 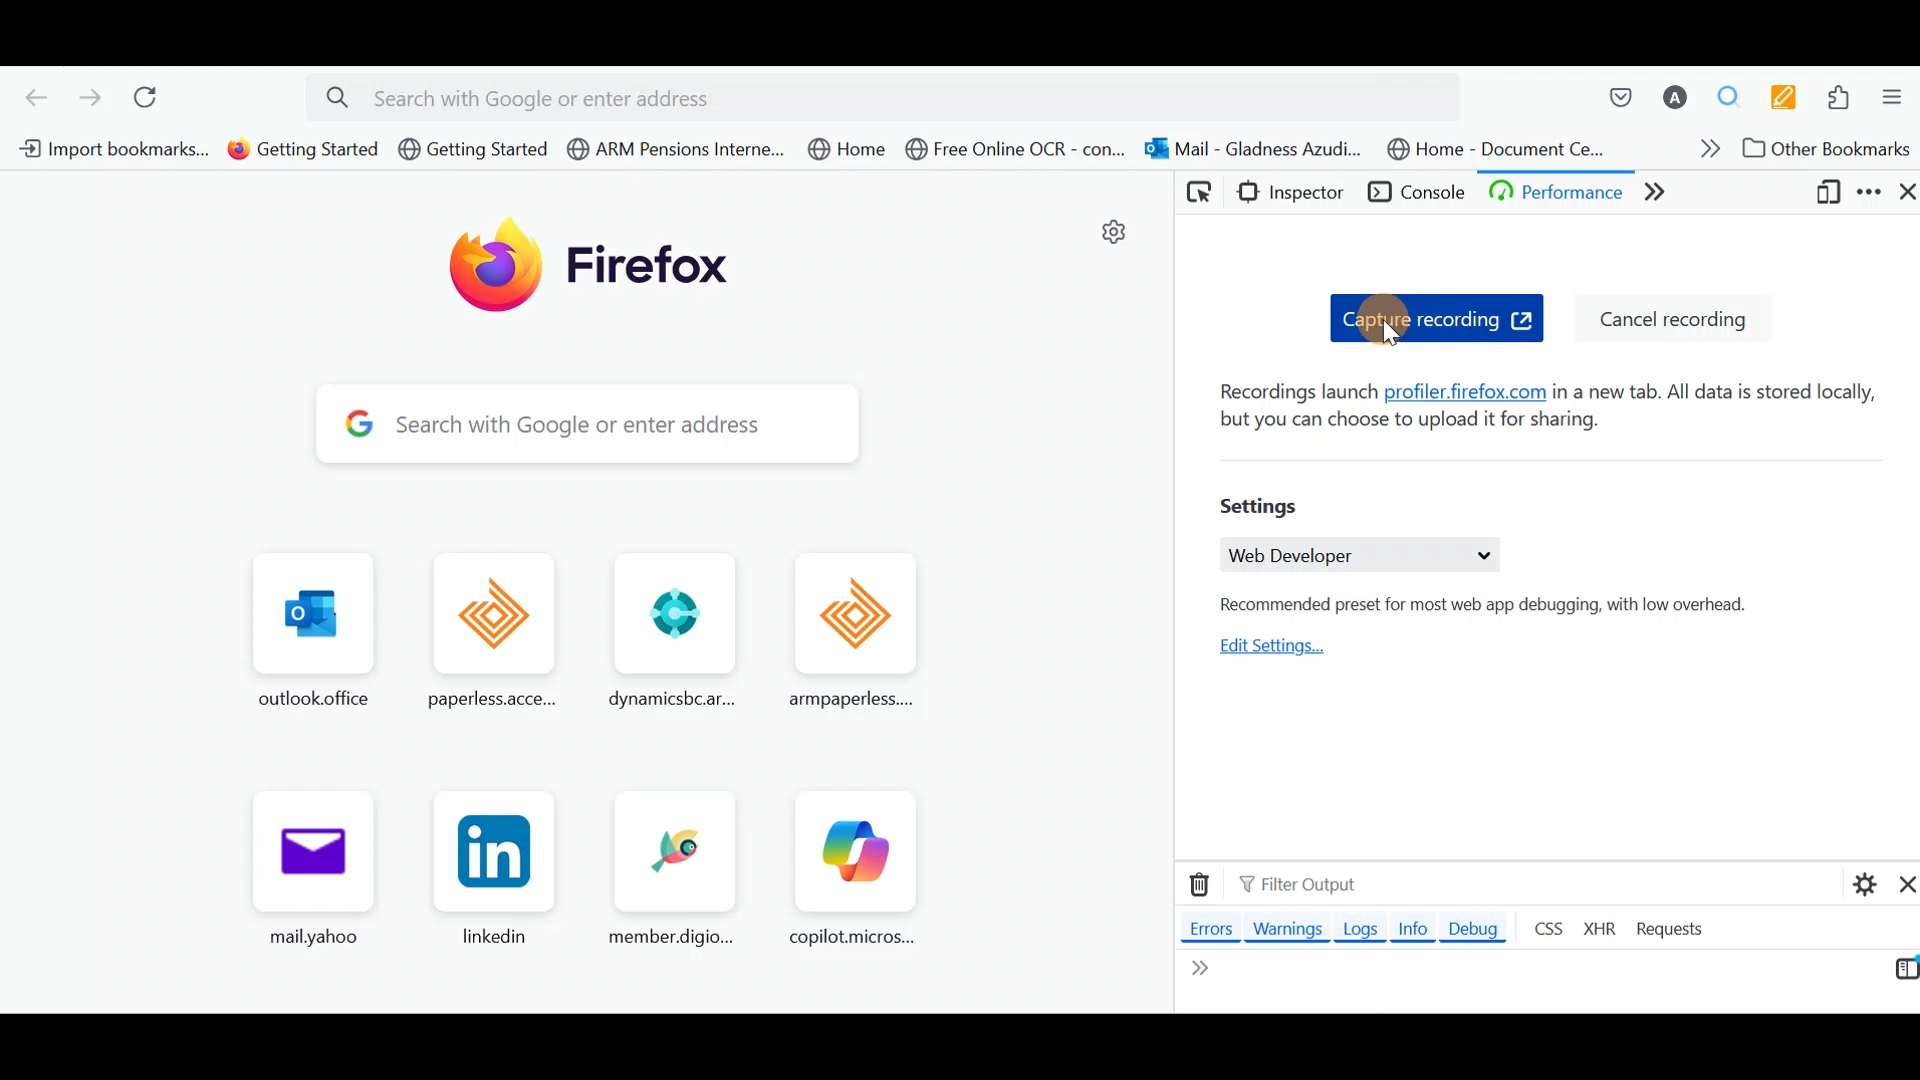 What do you see at coordinates (1120, 238) in the screenshot?
I see `settings` at bounding box center [1120, 238].